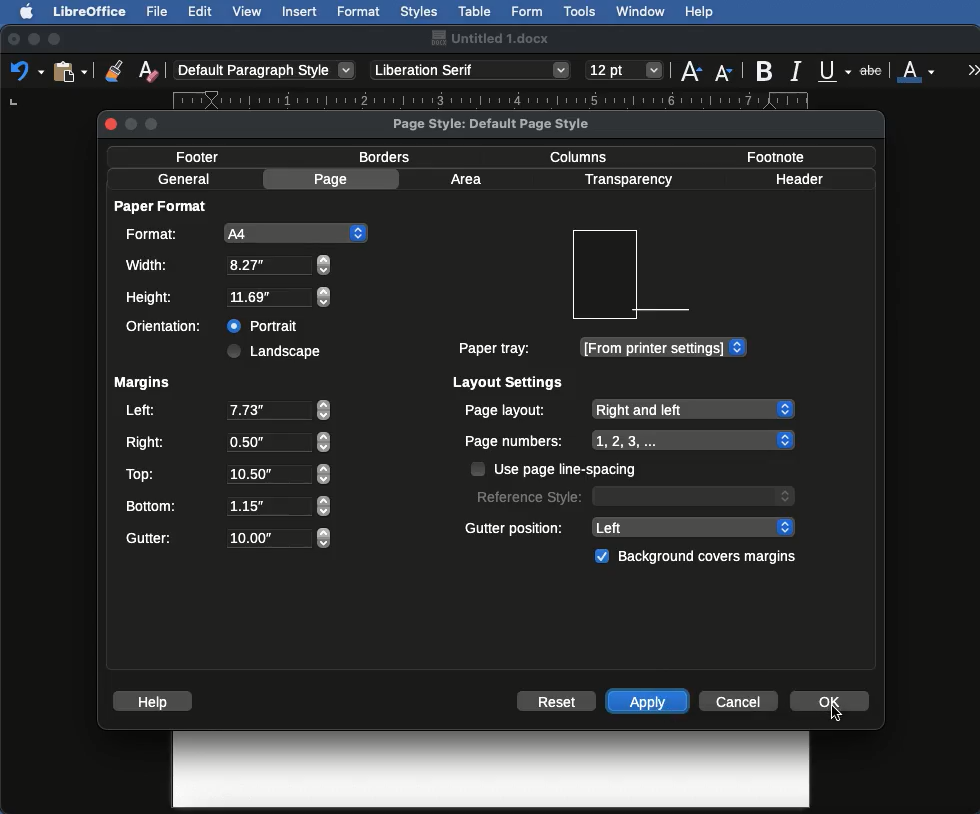 This screenshot has height=814, width=980. Describe the element at coordinates (184, 179) in the screenshot. I see `General` at that location.